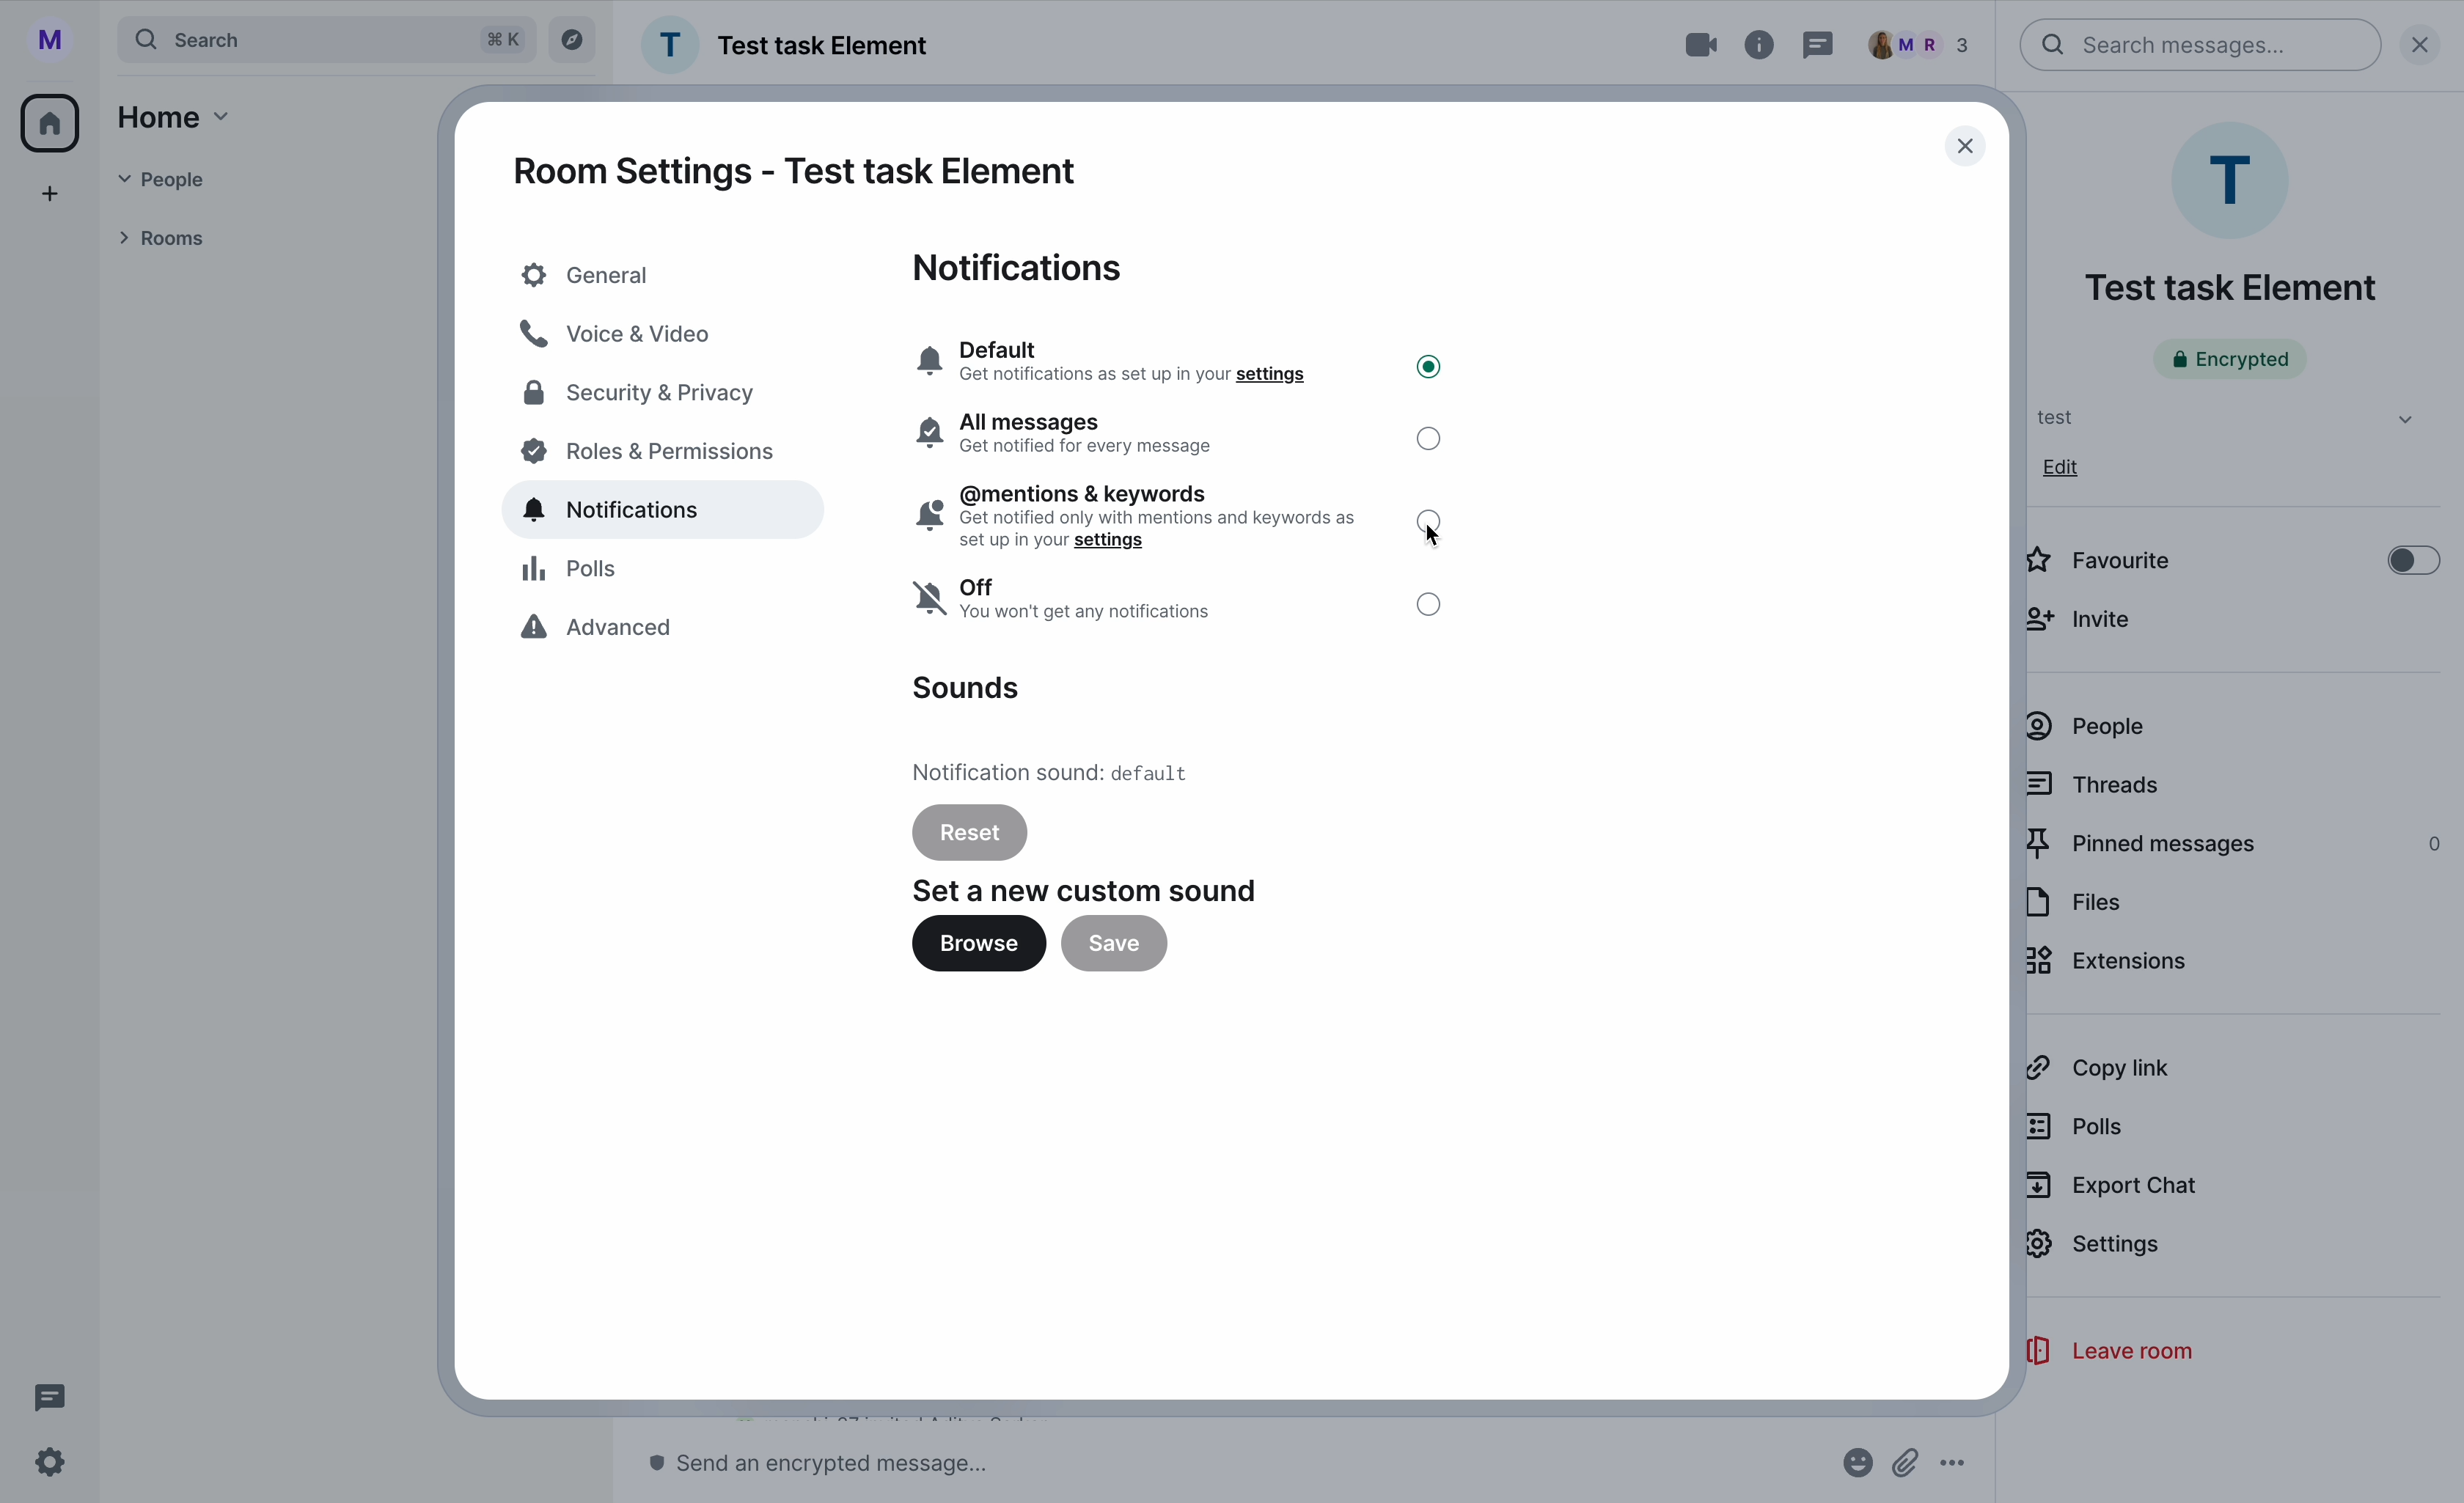  I want to click on advanced, so click(604, 631).